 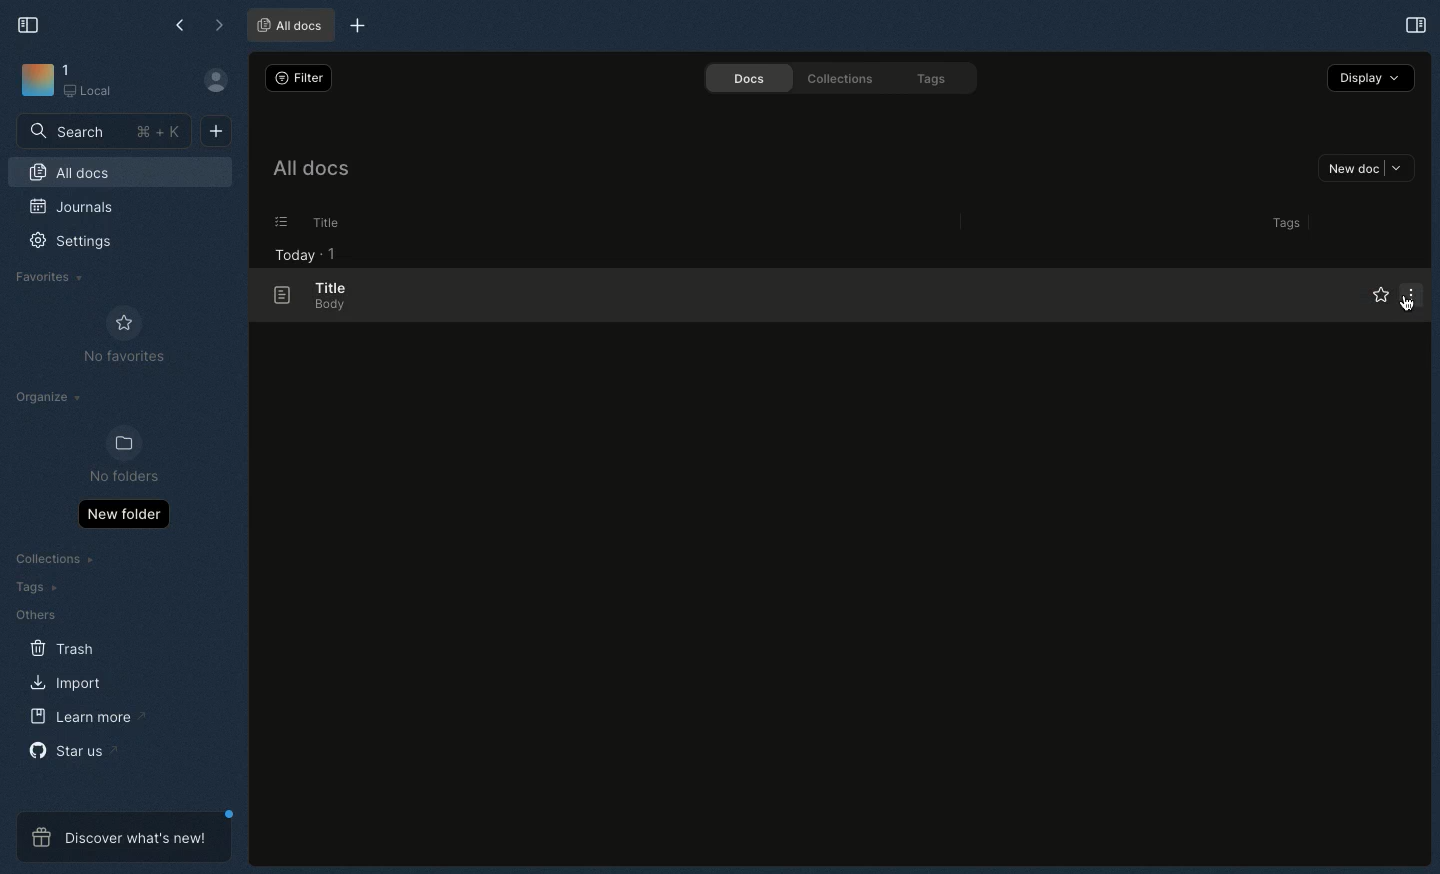 What do you see at coordinates (836, 78) in the screenshot?
I see `Collections` at bounding box center [836, 78].